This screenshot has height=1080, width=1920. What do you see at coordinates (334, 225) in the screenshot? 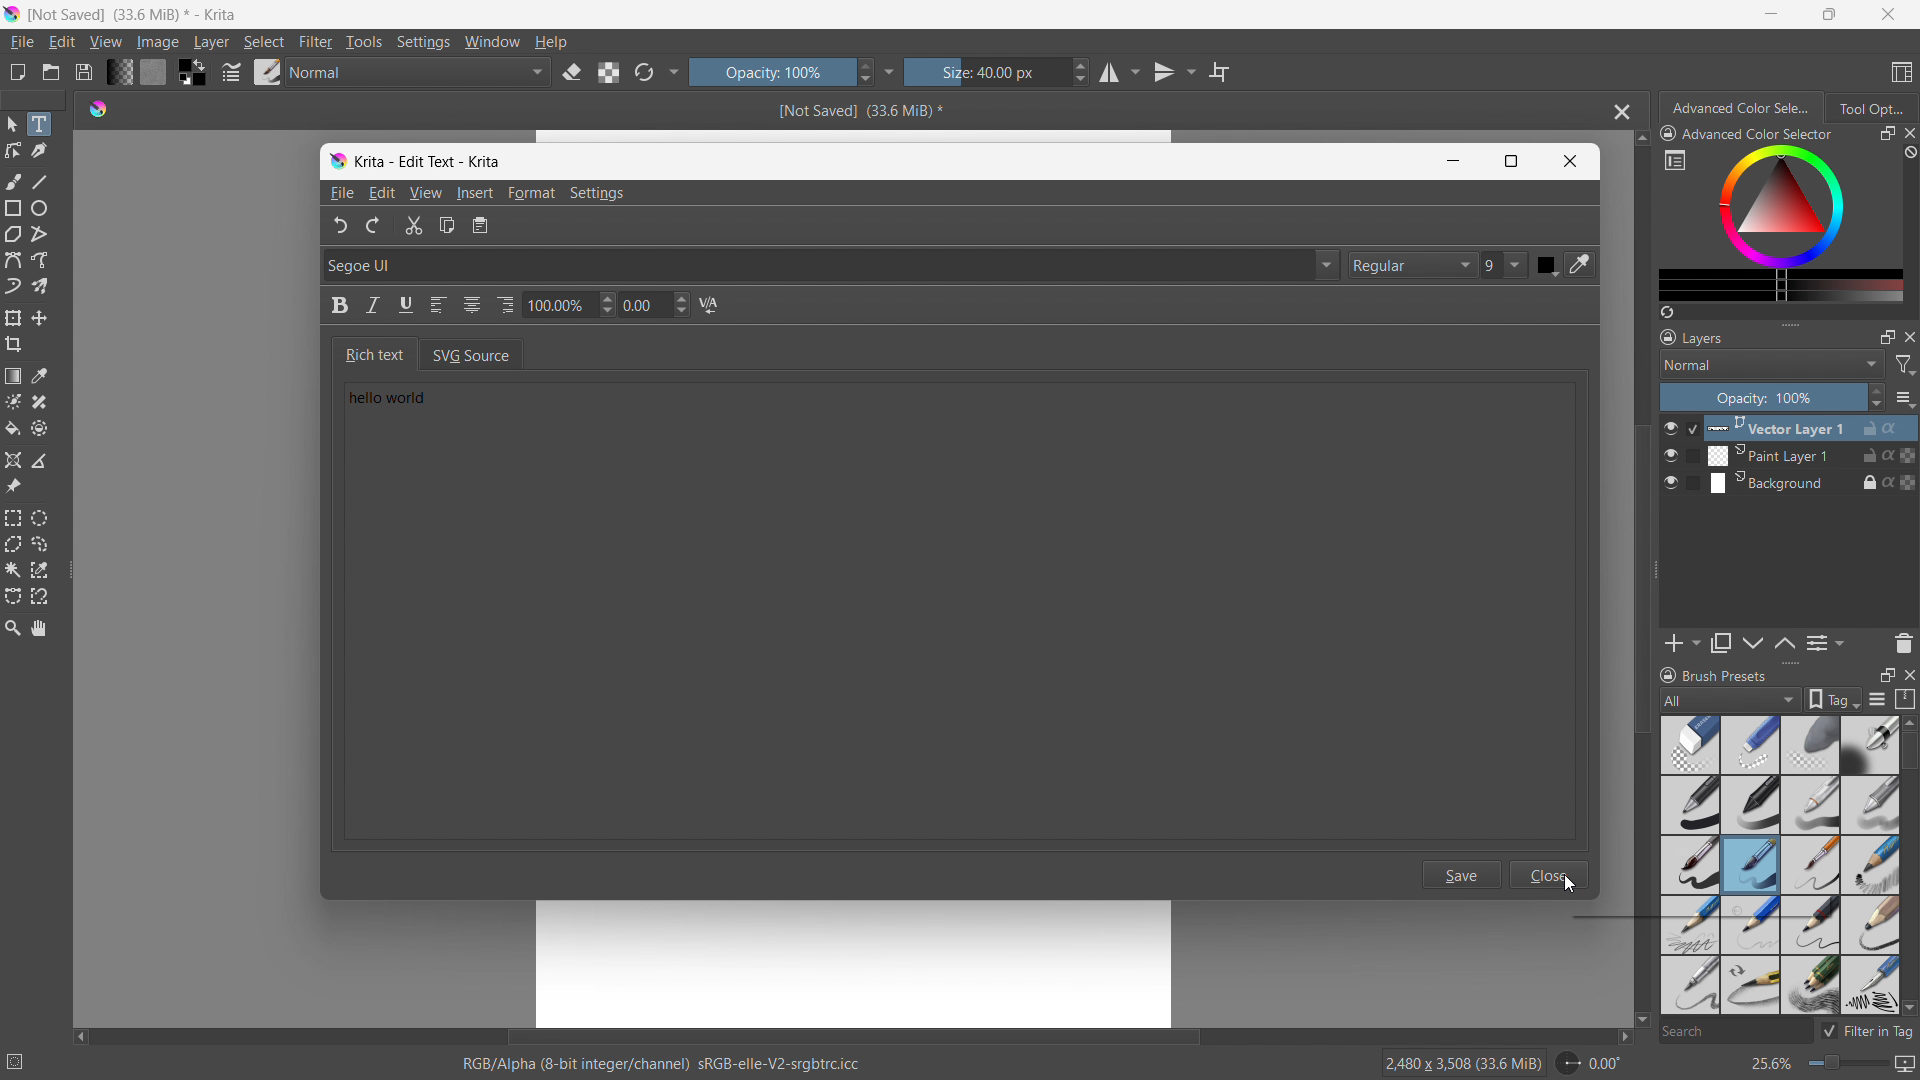
I see `undo` at bounding box center [334, 225].